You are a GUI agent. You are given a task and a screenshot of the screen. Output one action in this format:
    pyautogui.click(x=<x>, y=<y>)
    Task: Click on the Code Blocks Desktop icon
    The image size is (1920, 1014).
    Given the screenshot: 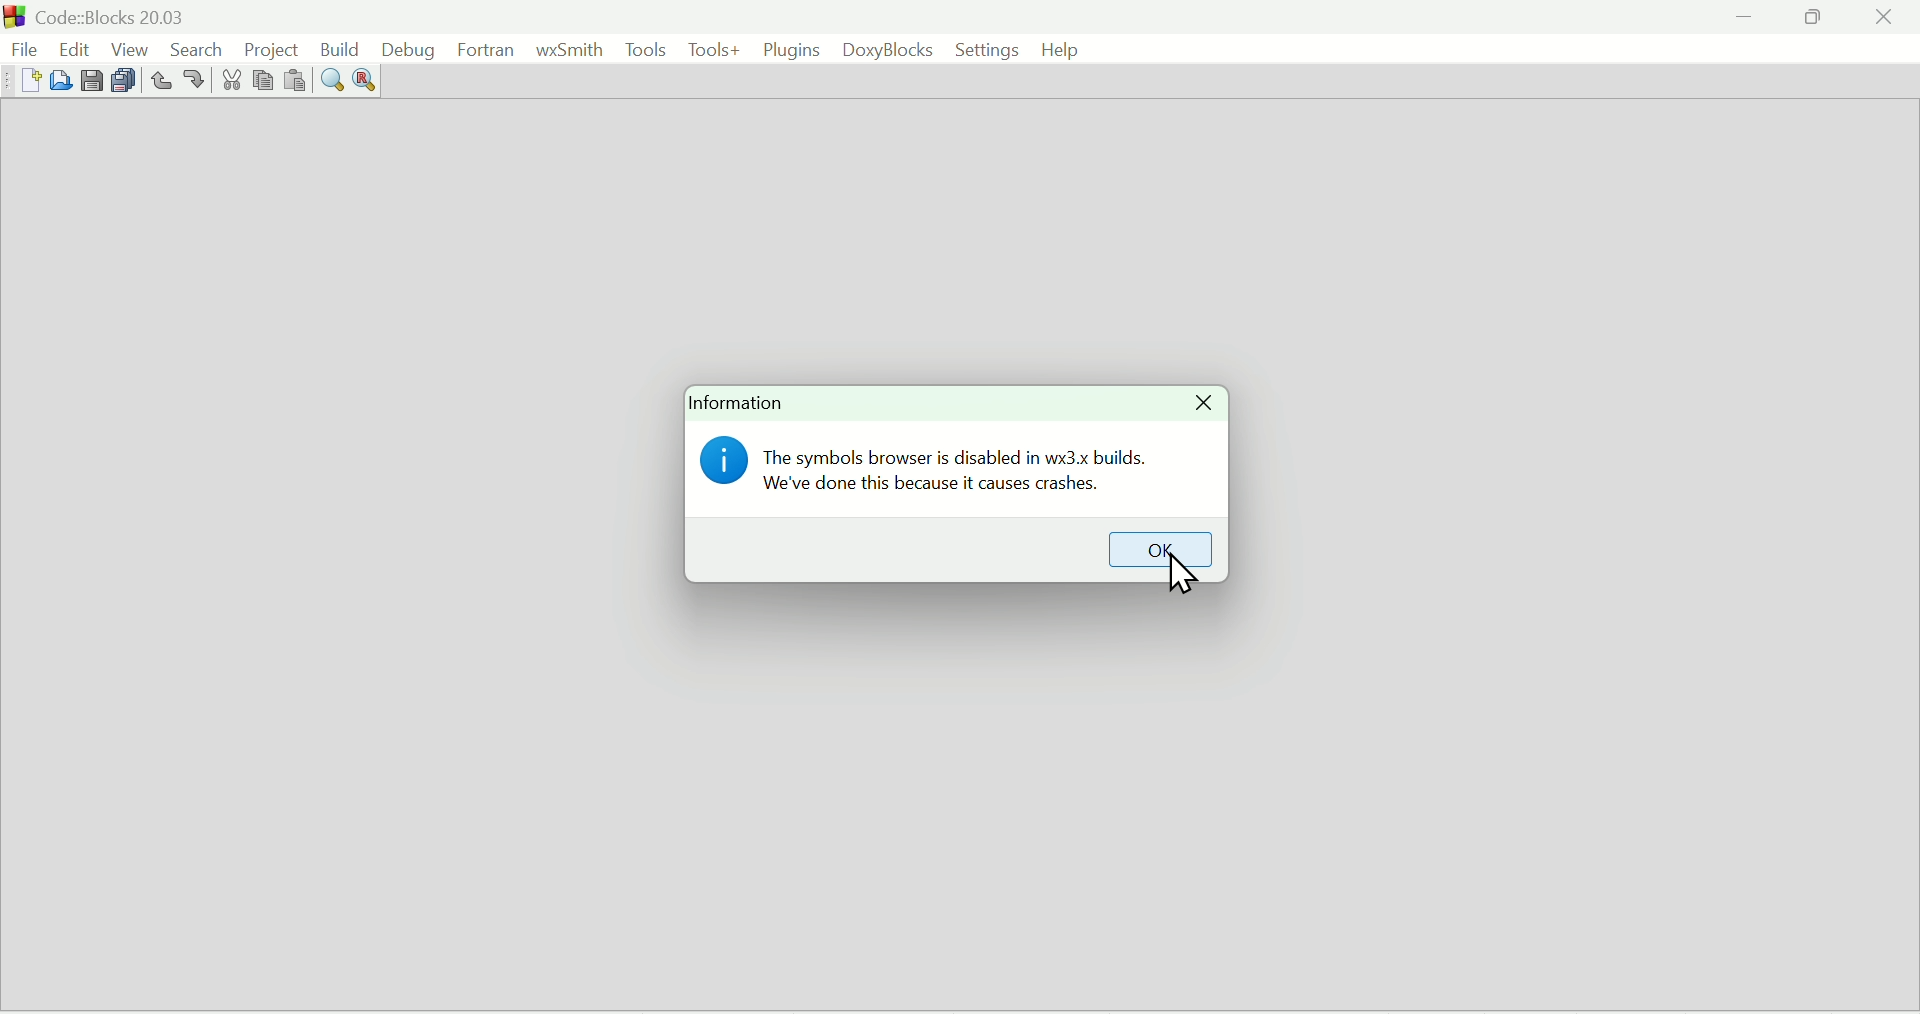 What is the action you would take?
    pyautogui.click(x=16, y=15)
    